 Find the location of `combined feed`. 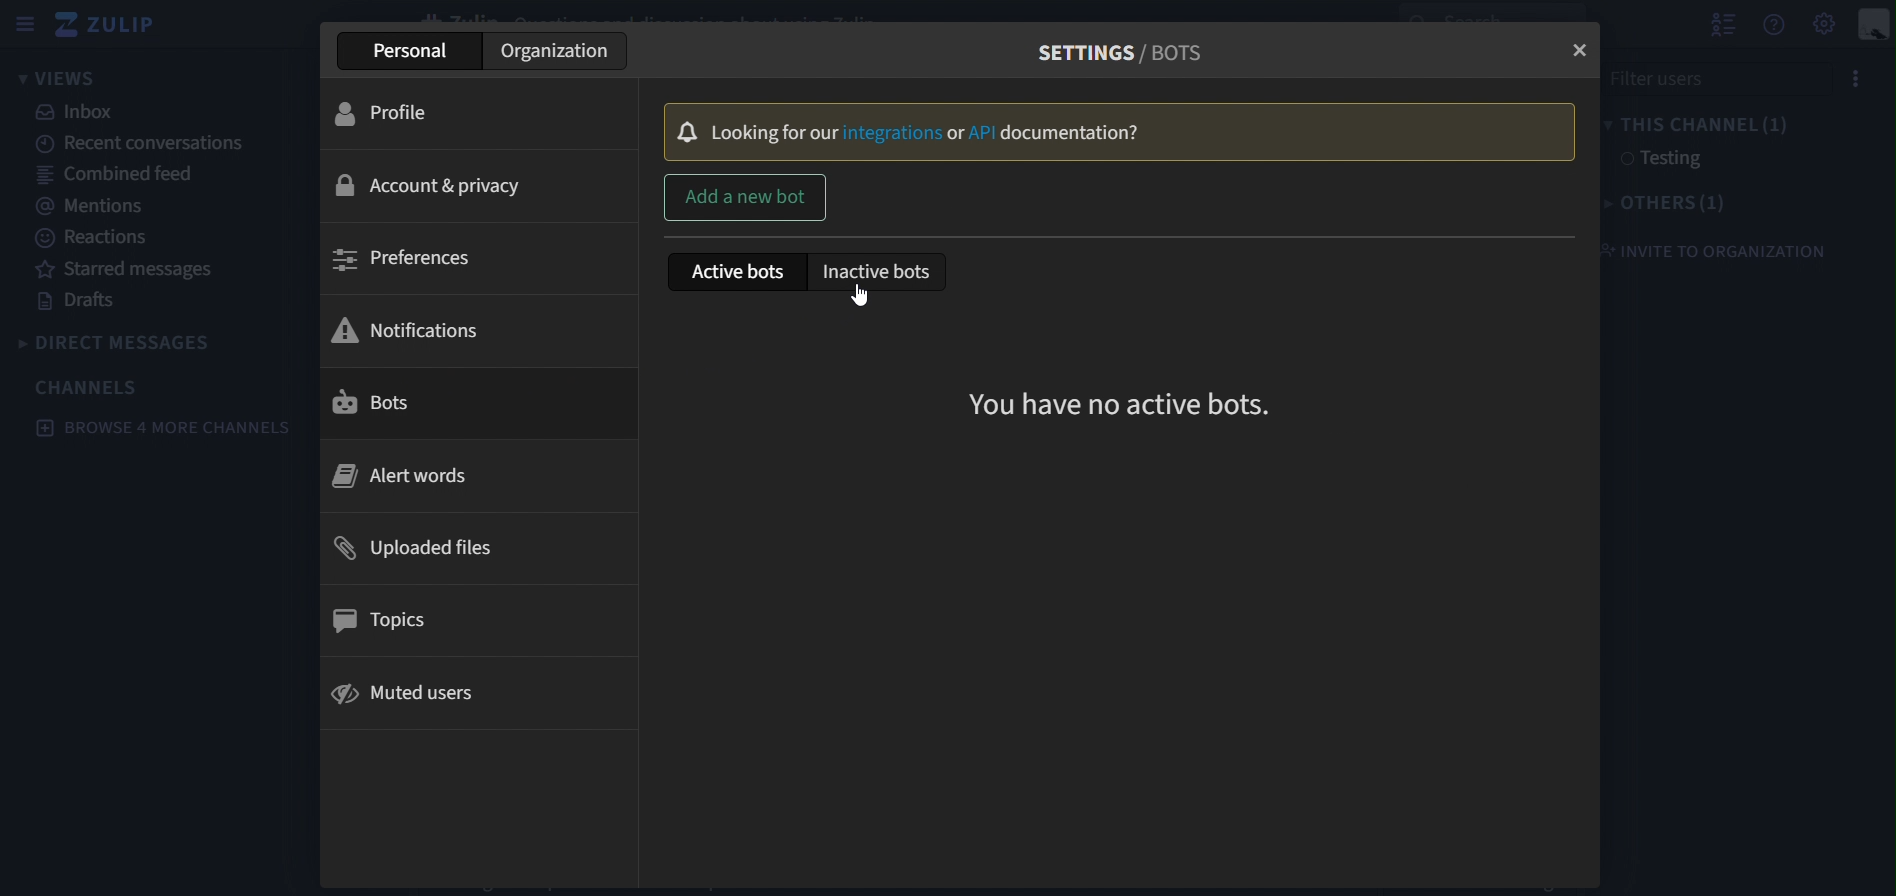

combined feed is located at coordinates (115, 172).